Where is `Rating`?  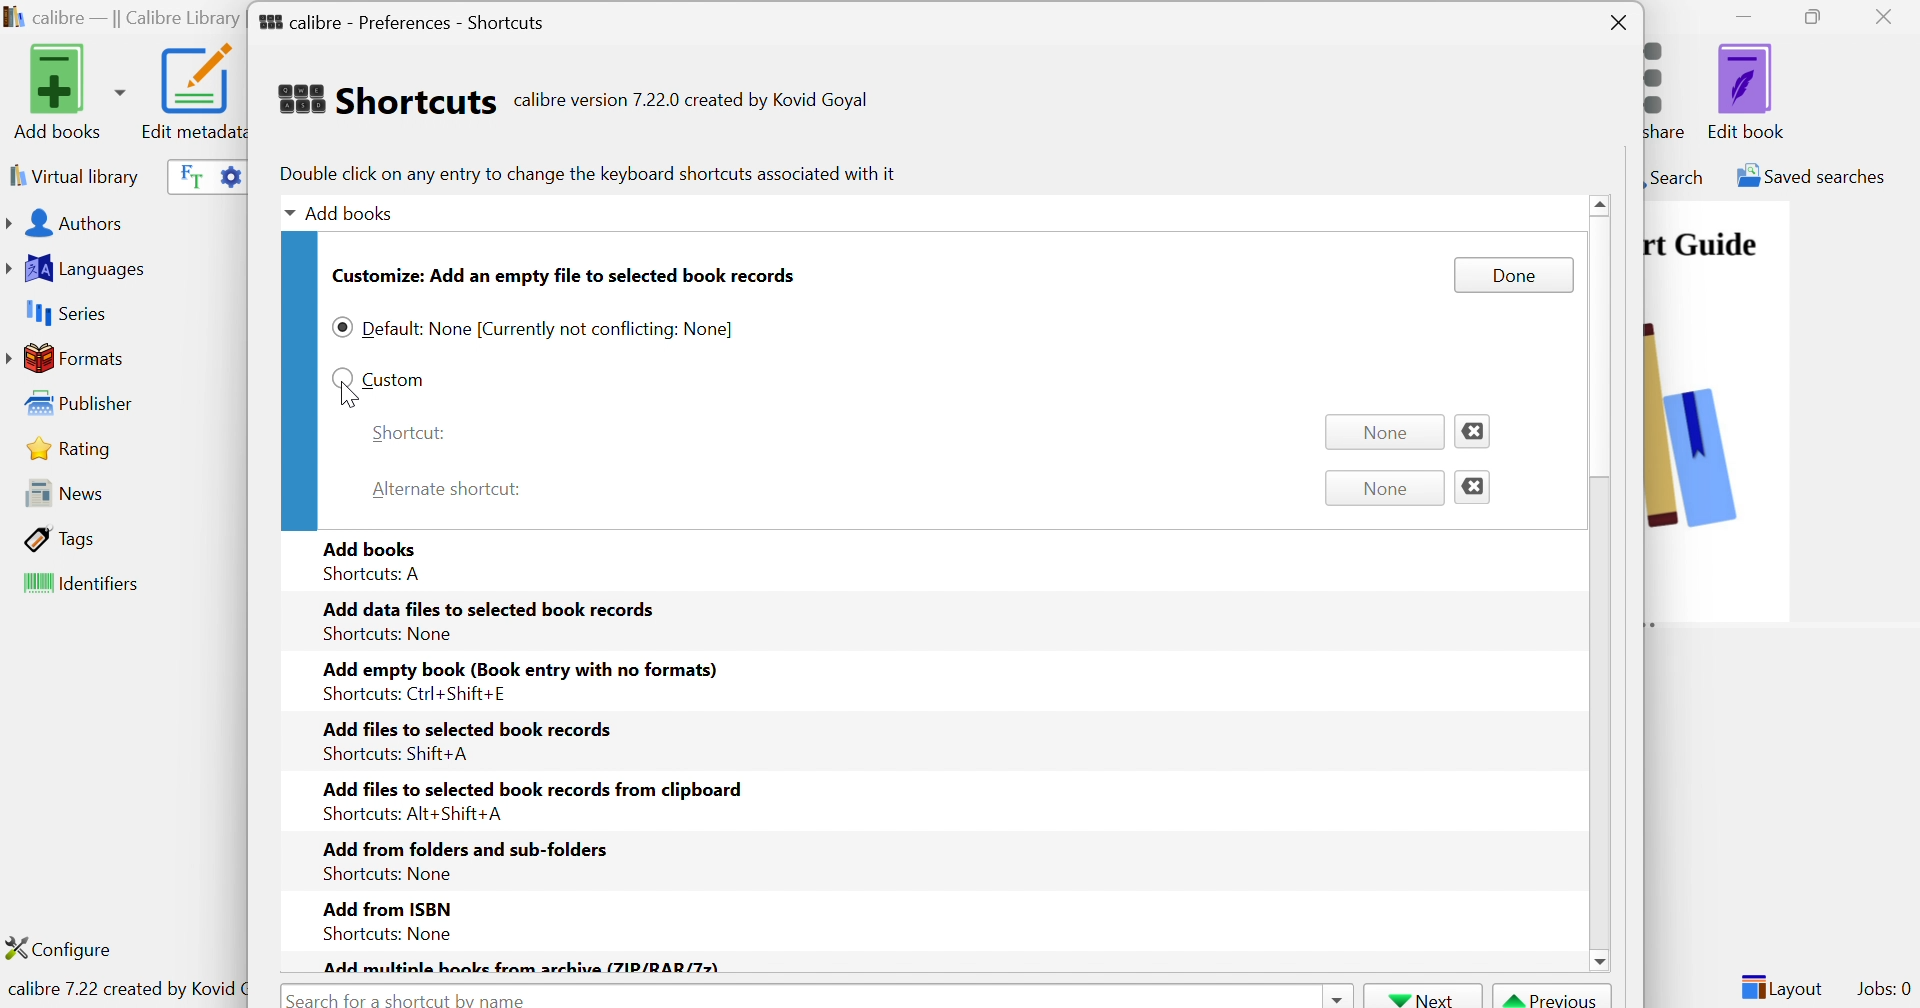 Rating is located at coordinates (72, 448).